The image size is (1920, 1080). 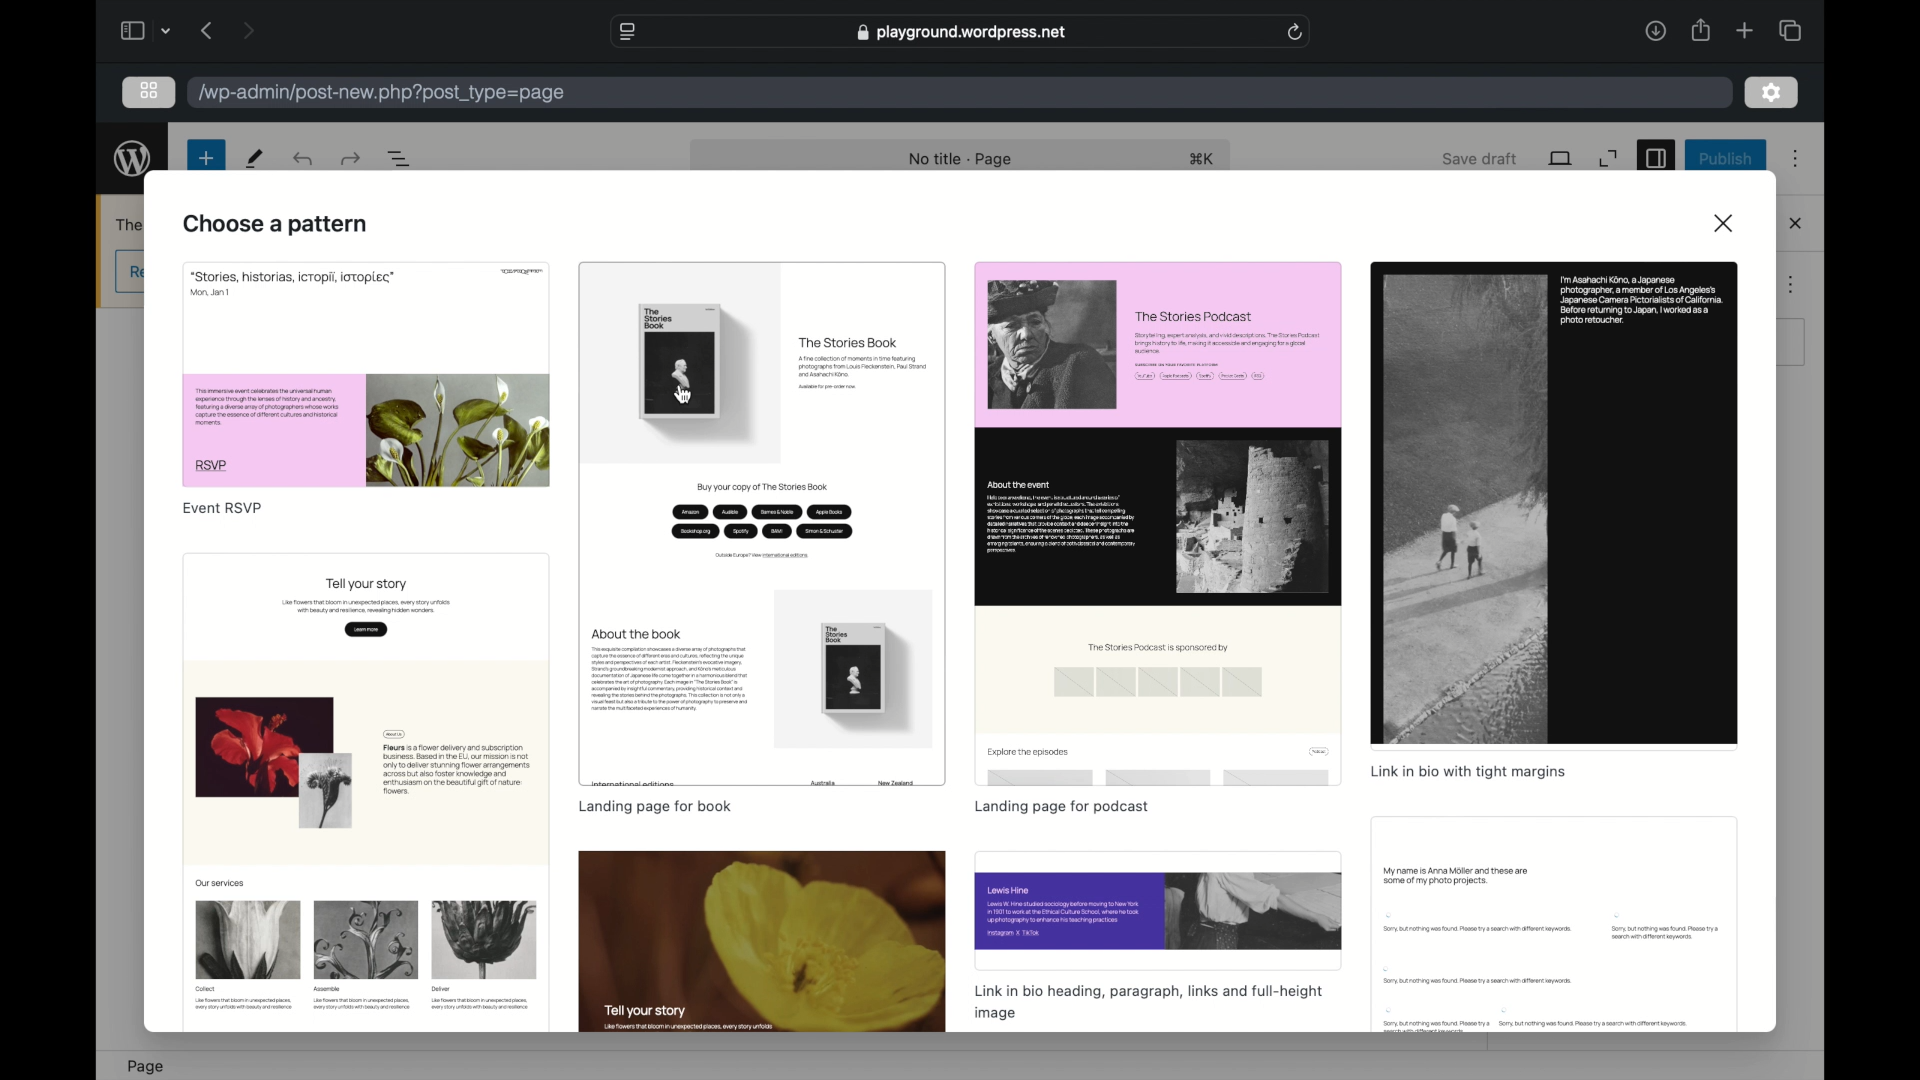 I want to click on show sidebar, so click(x=132, y=30).